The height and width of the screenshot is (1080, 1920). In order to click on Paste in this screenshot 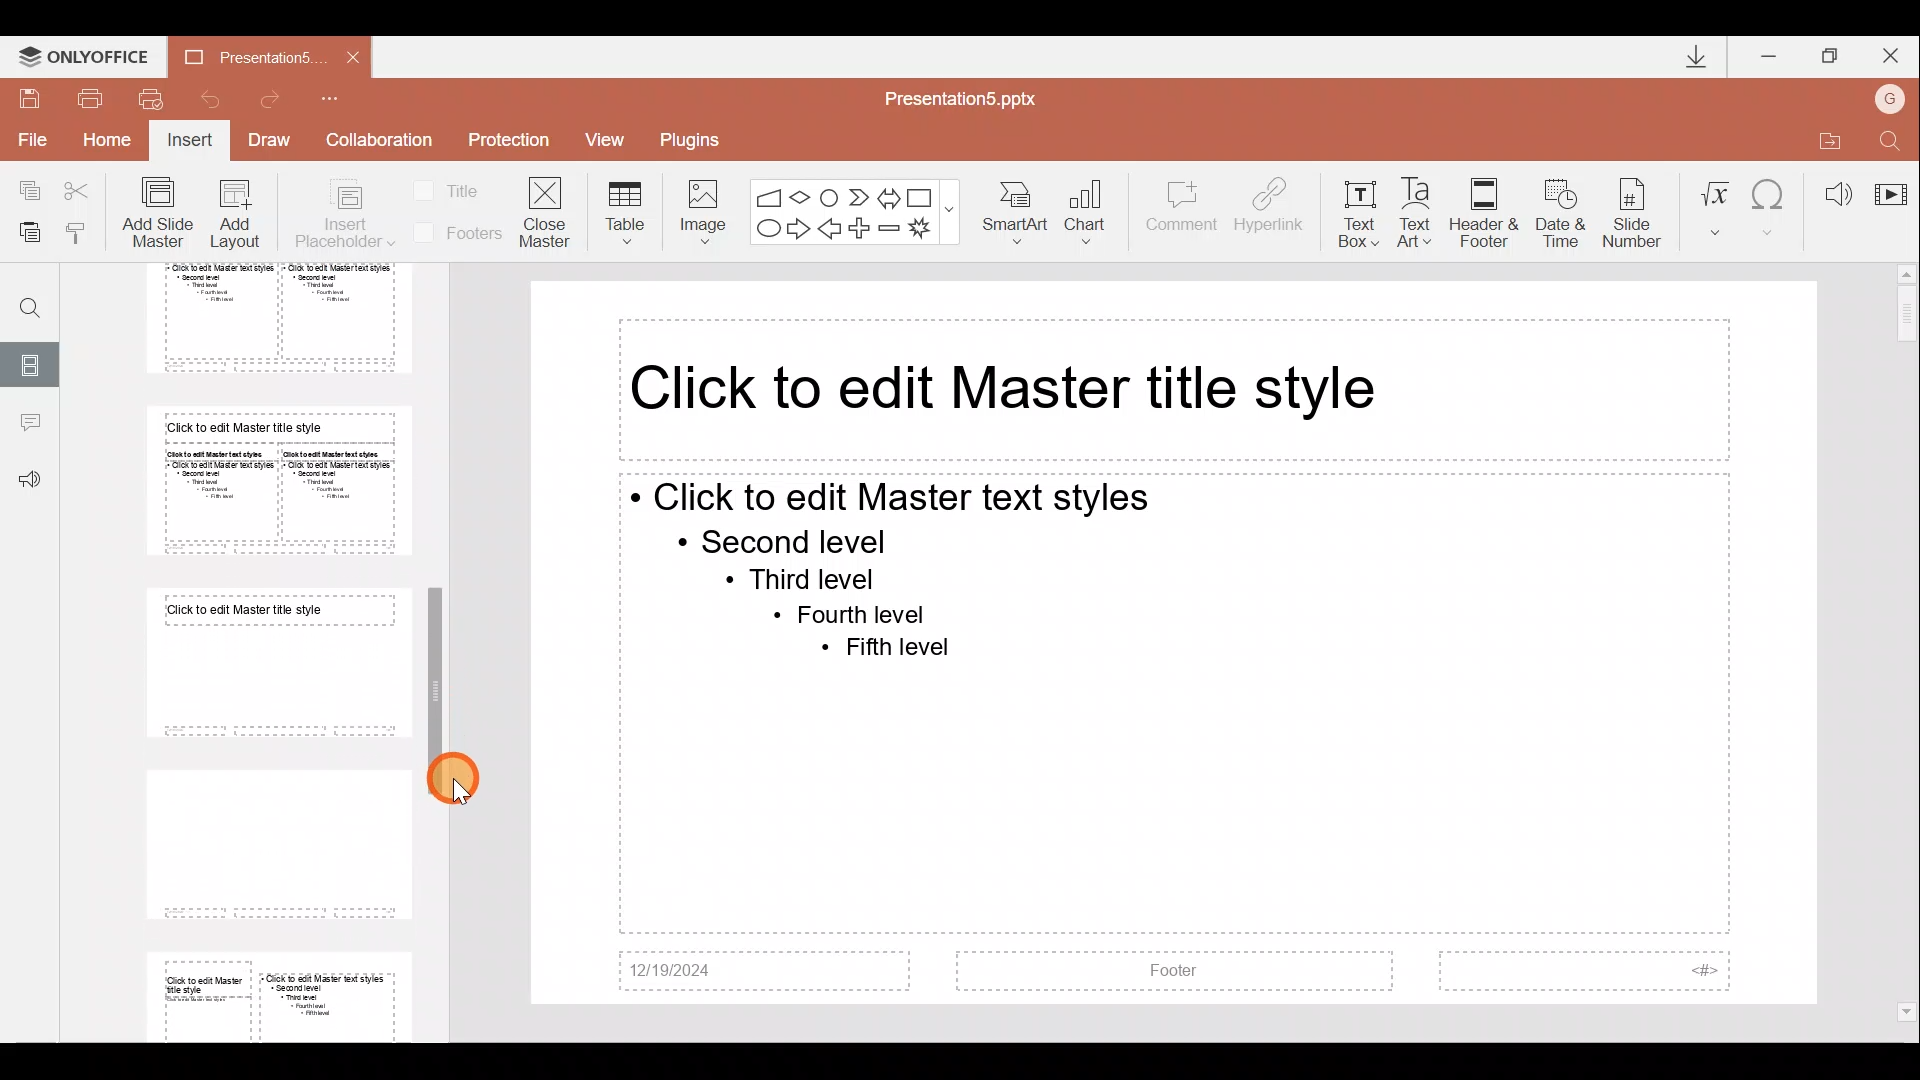, I will do `click(29, 235)`.